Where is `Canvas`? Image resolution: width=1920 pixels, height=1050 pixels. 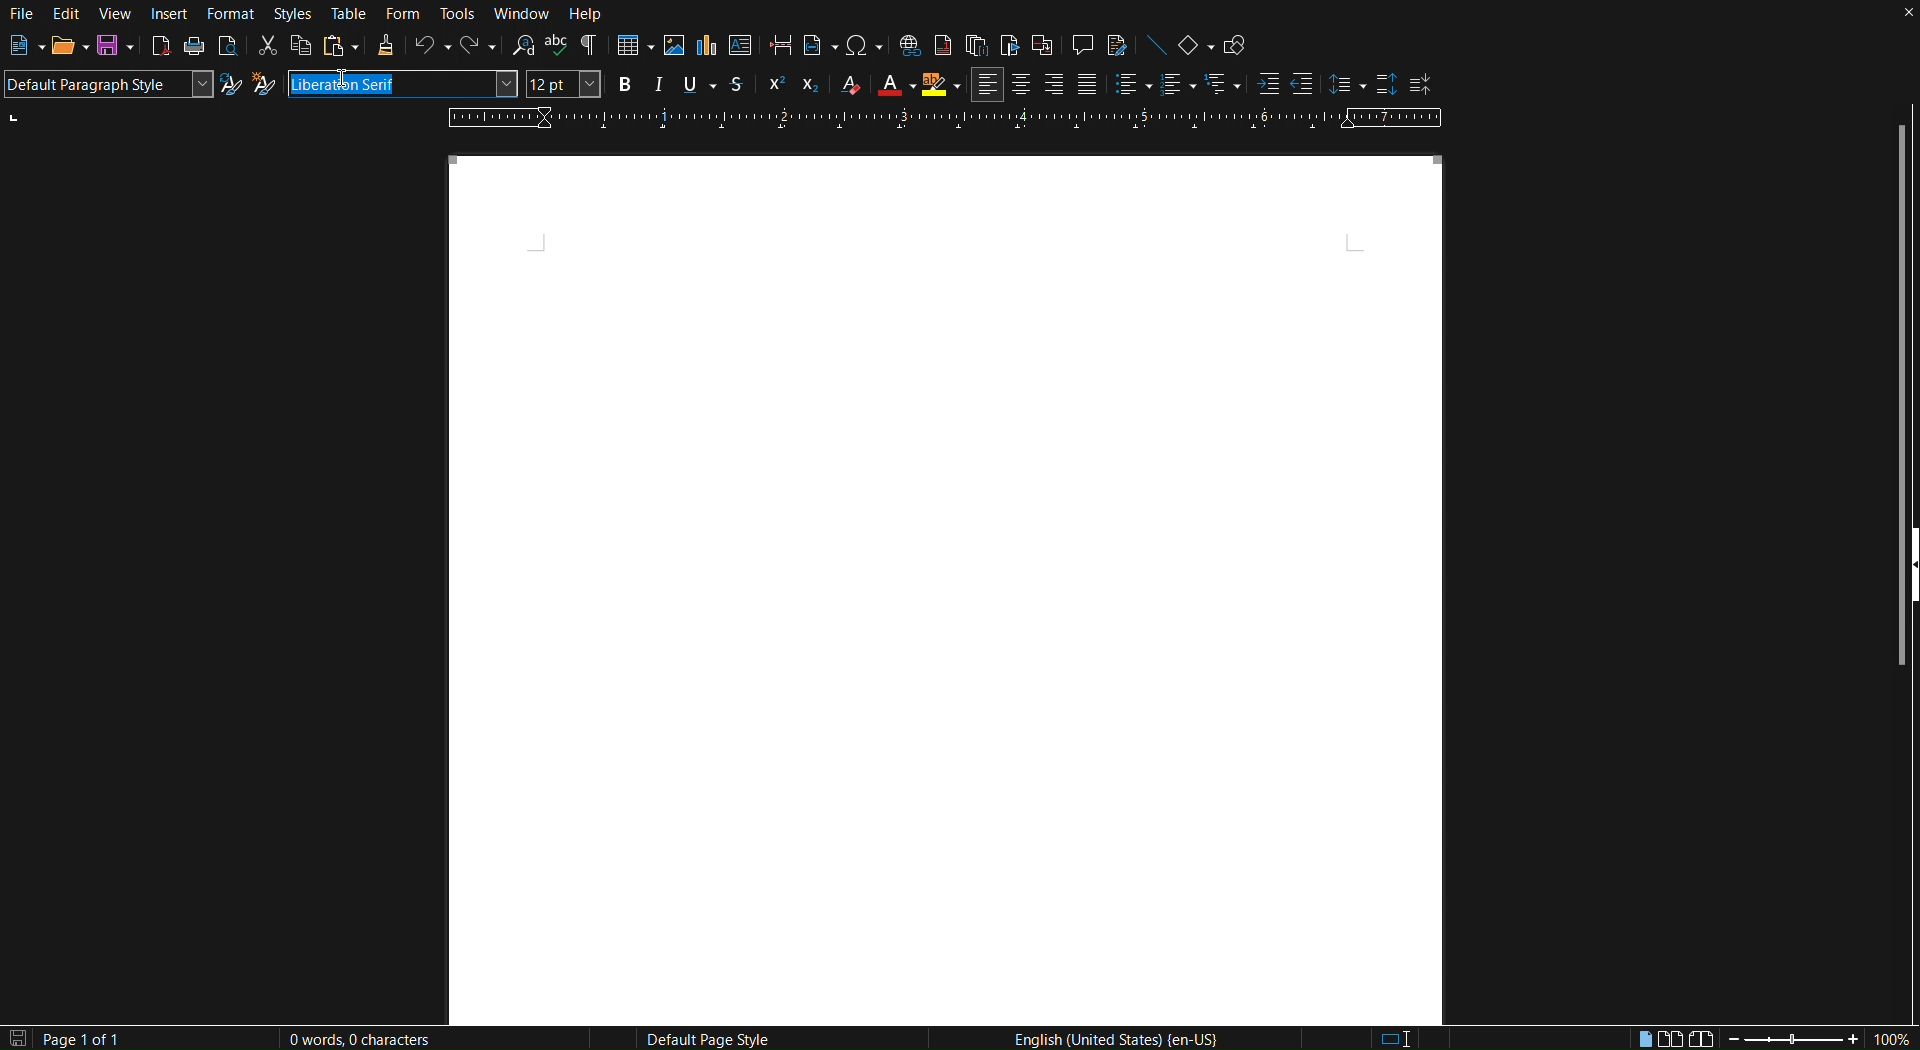
Canvas is located at coordinates (943, 586).